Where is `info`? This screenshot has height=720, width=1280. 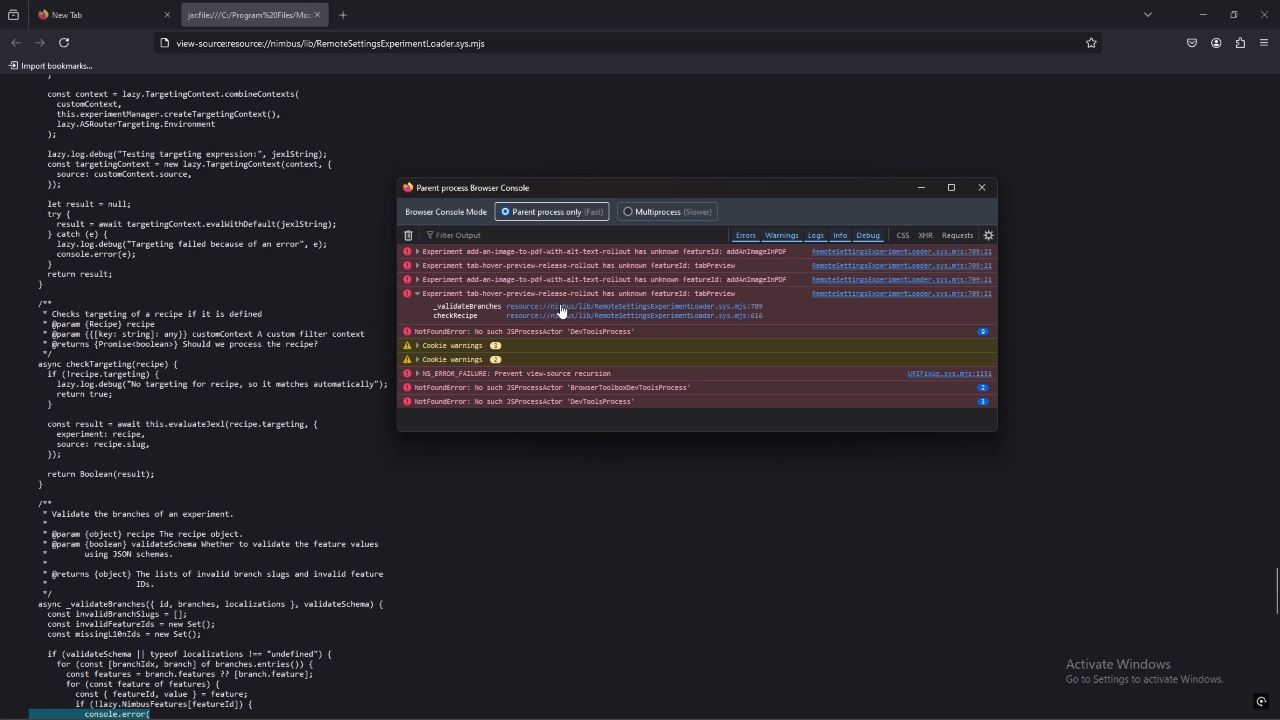
info is located at coordinates (984, 387).